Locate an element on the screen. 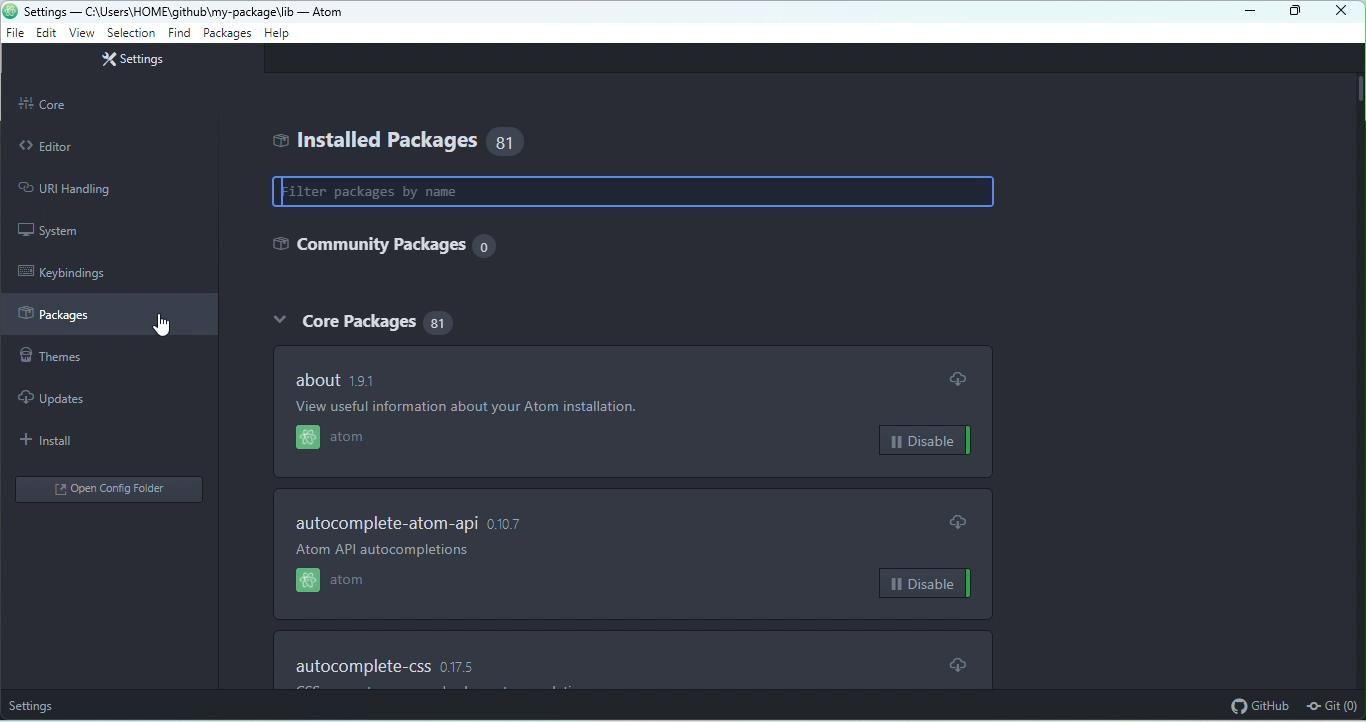  atom is located at coordinates (364, 439).